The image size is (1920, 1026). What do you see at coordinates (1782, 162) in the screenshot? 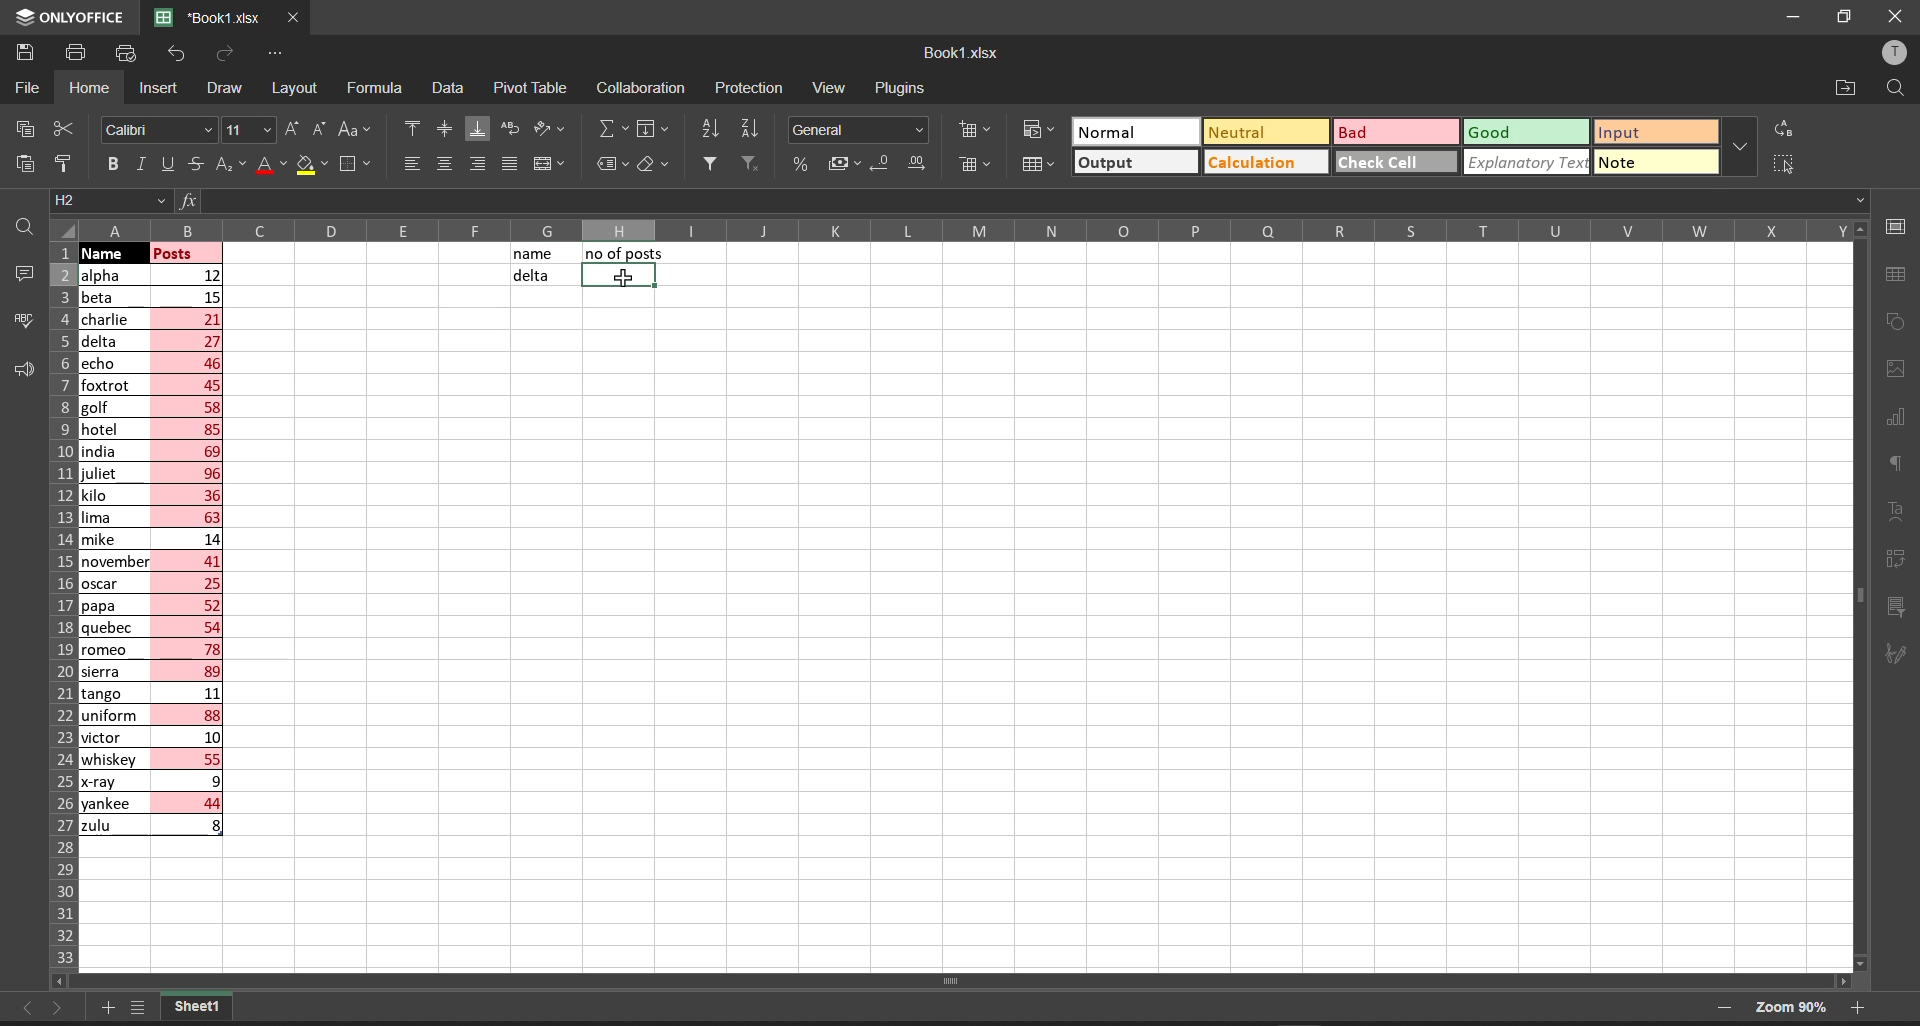
I see `select all` at bounding box center [1782, 162].